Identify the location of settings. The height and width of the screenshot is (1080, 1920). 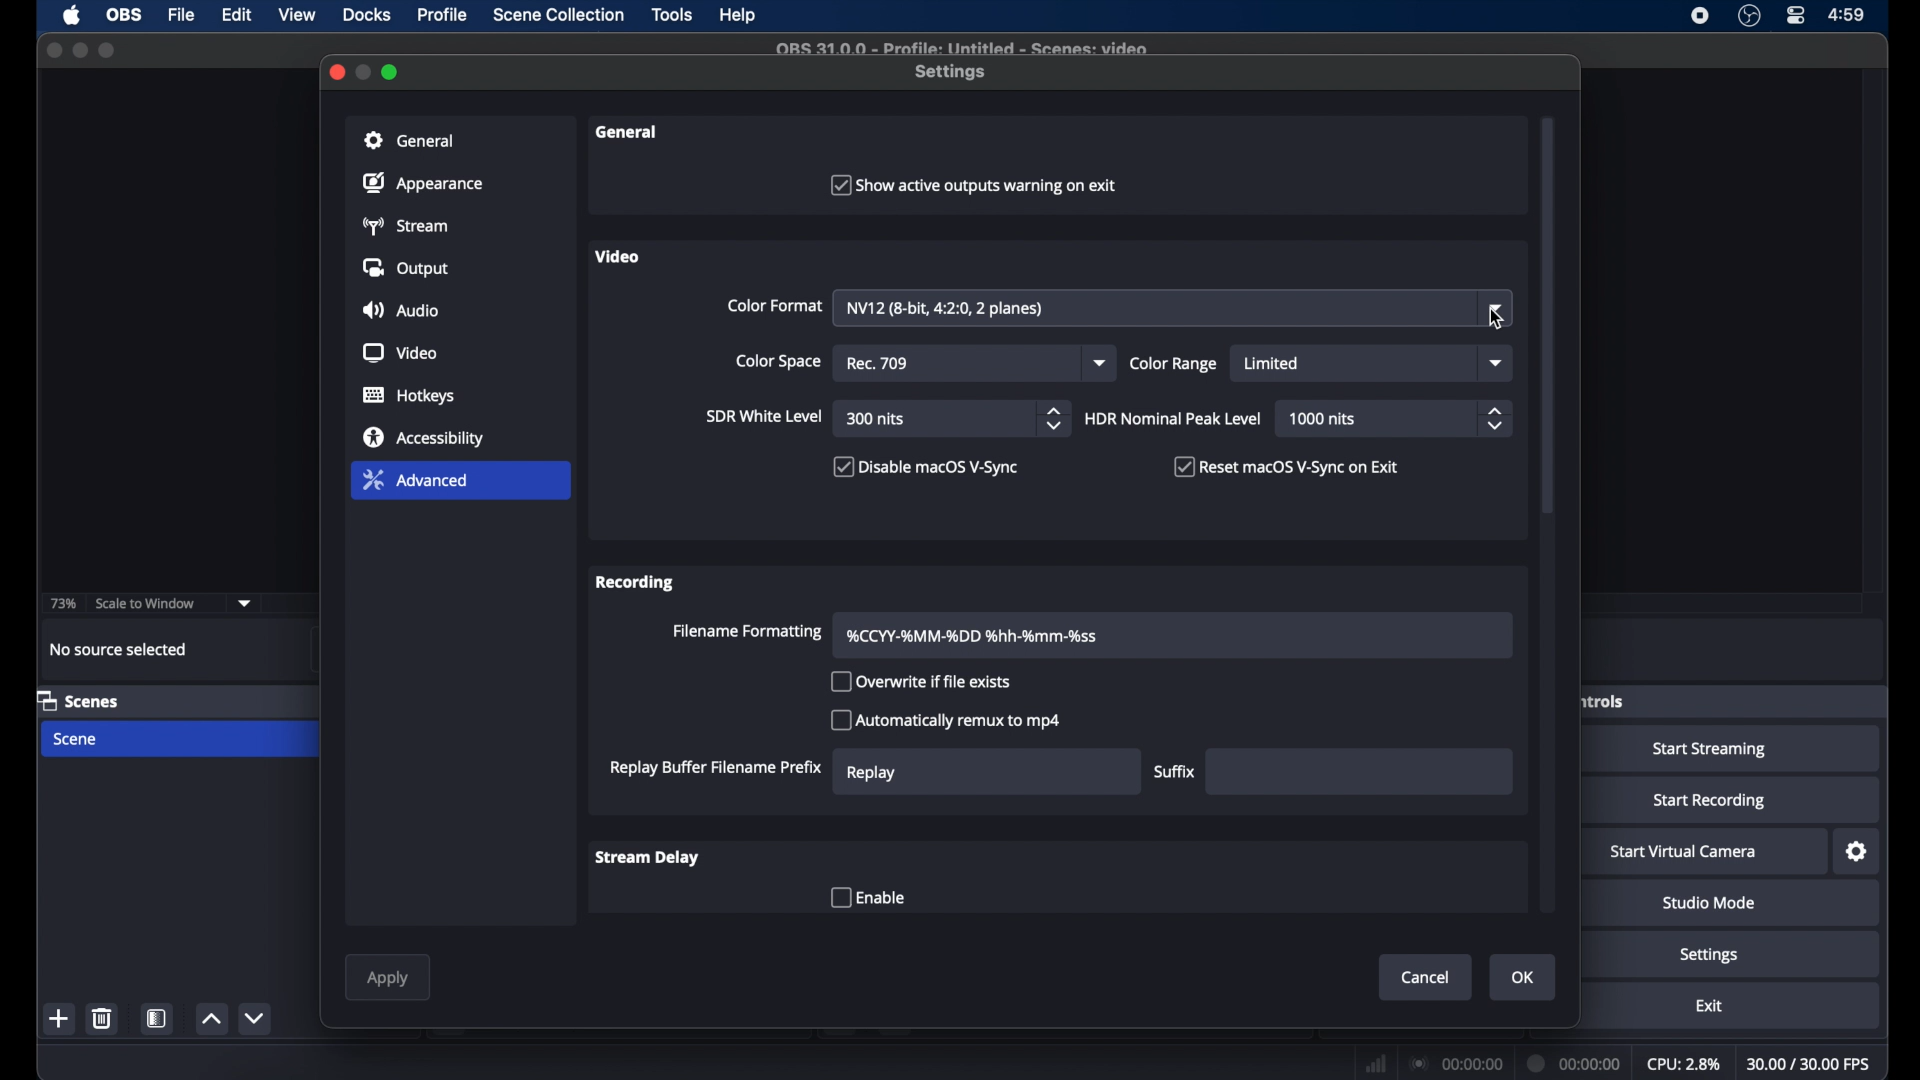
(952, 73).